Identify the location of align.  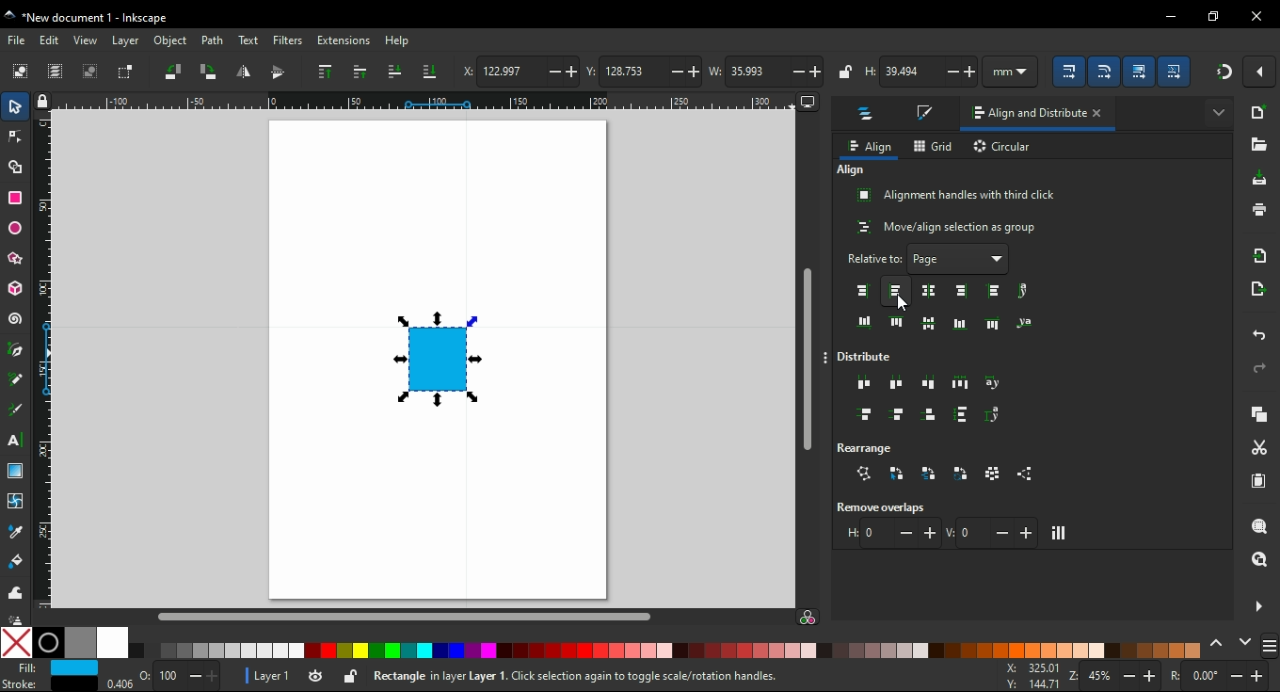
(871, 146).